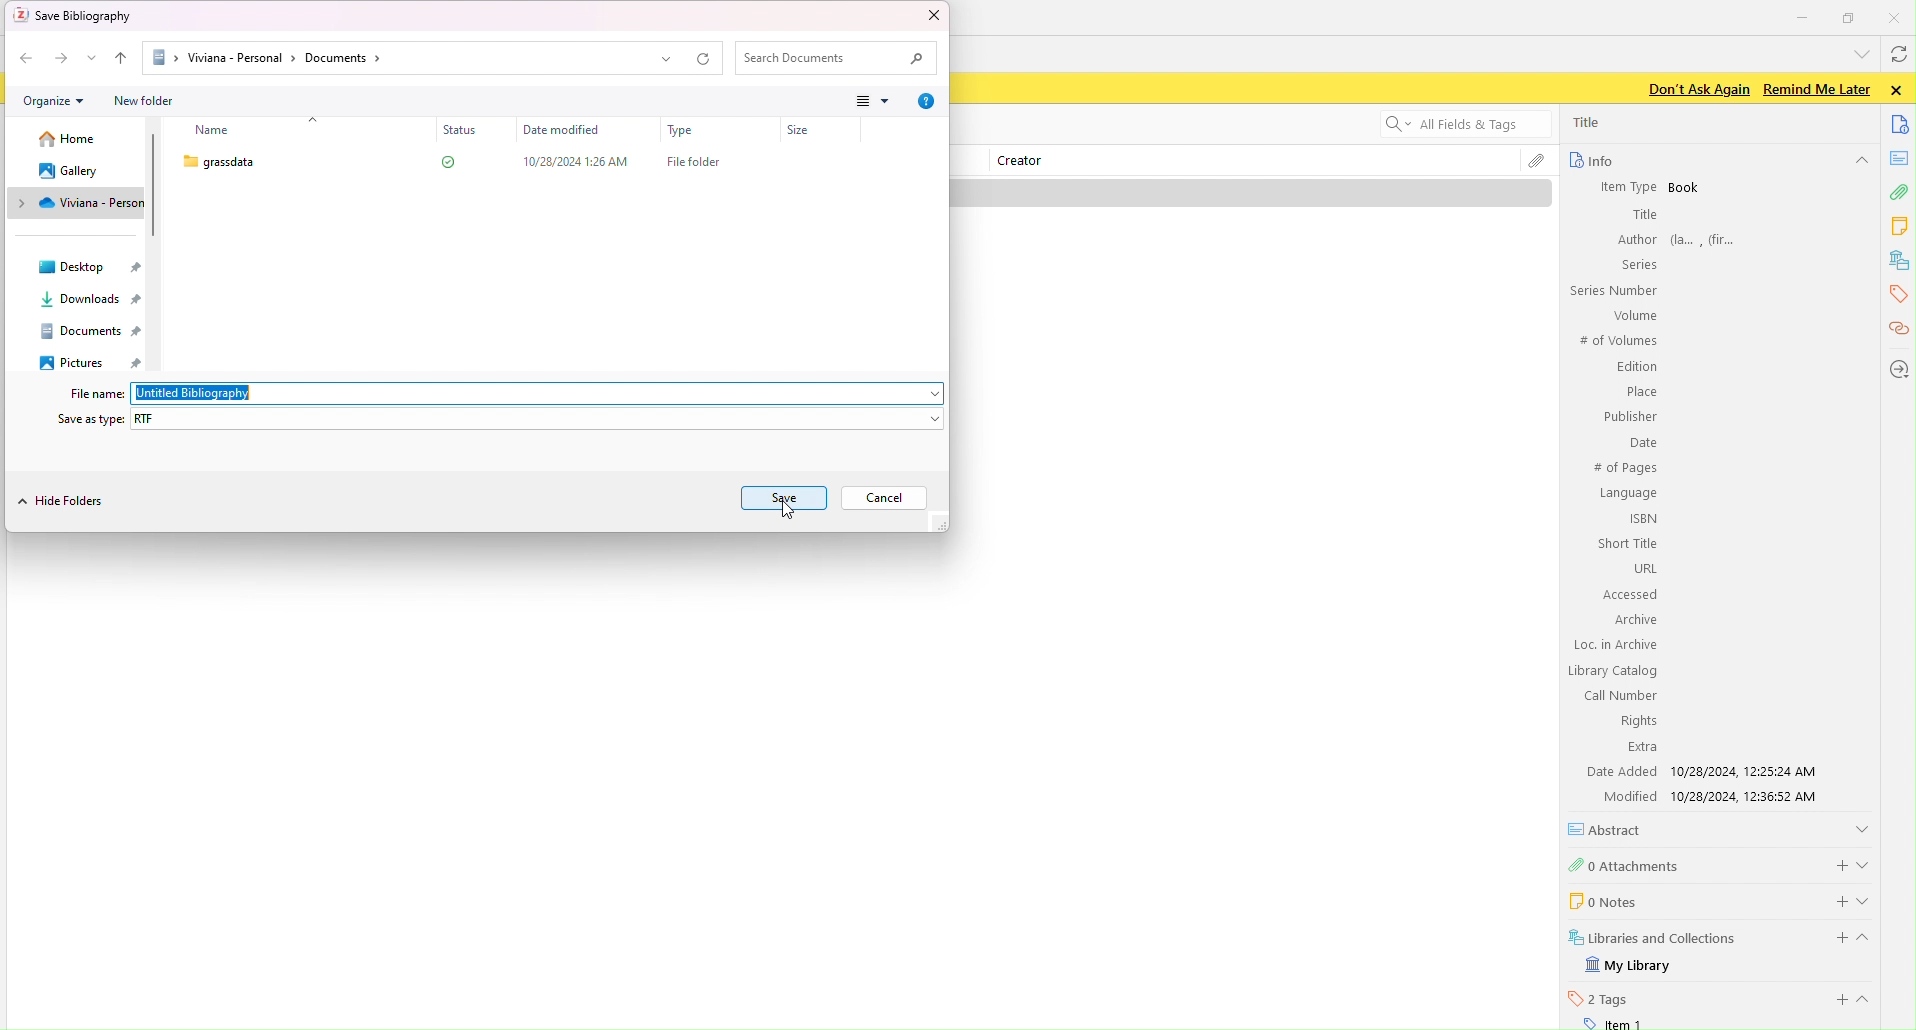 The width and height of the screenshot is (1916, 1030). I want to click on View, so click(873, 100).